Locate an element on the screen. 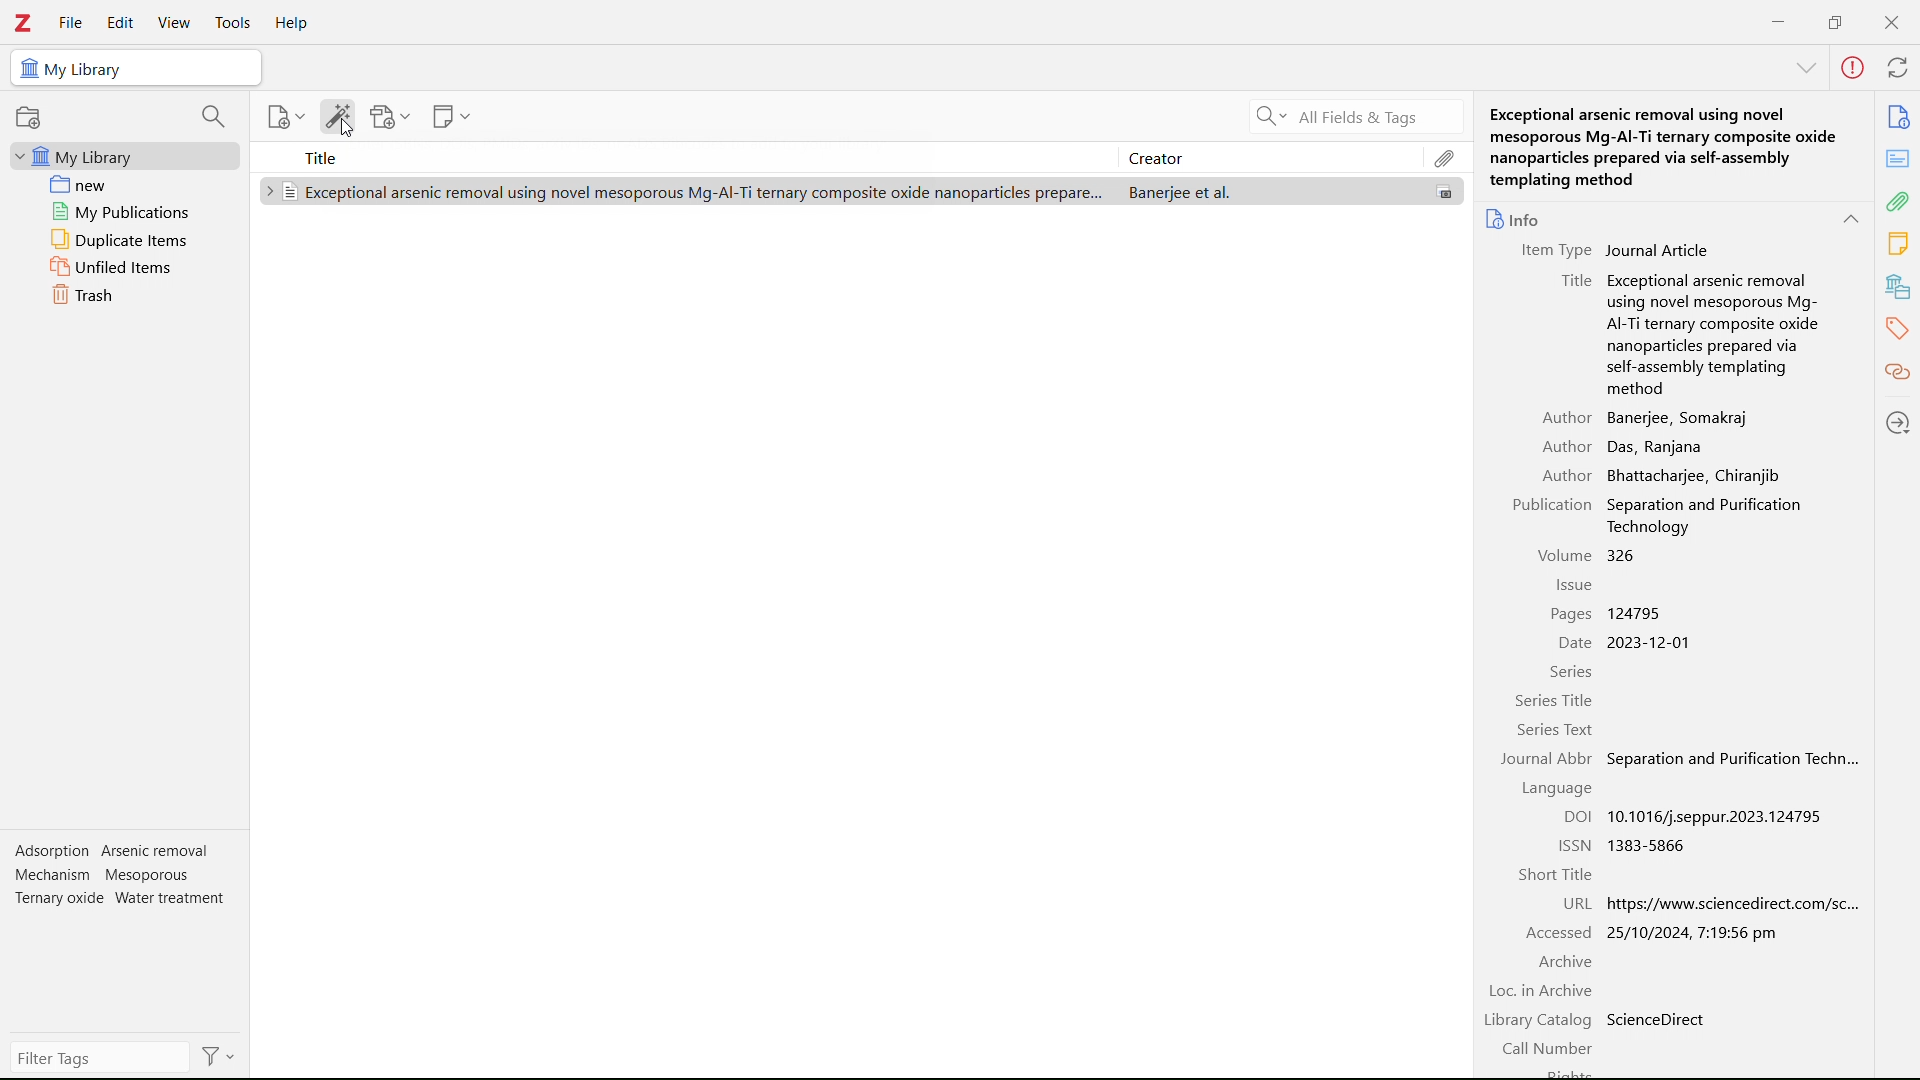  Series is located at coordinates (1571, 673).